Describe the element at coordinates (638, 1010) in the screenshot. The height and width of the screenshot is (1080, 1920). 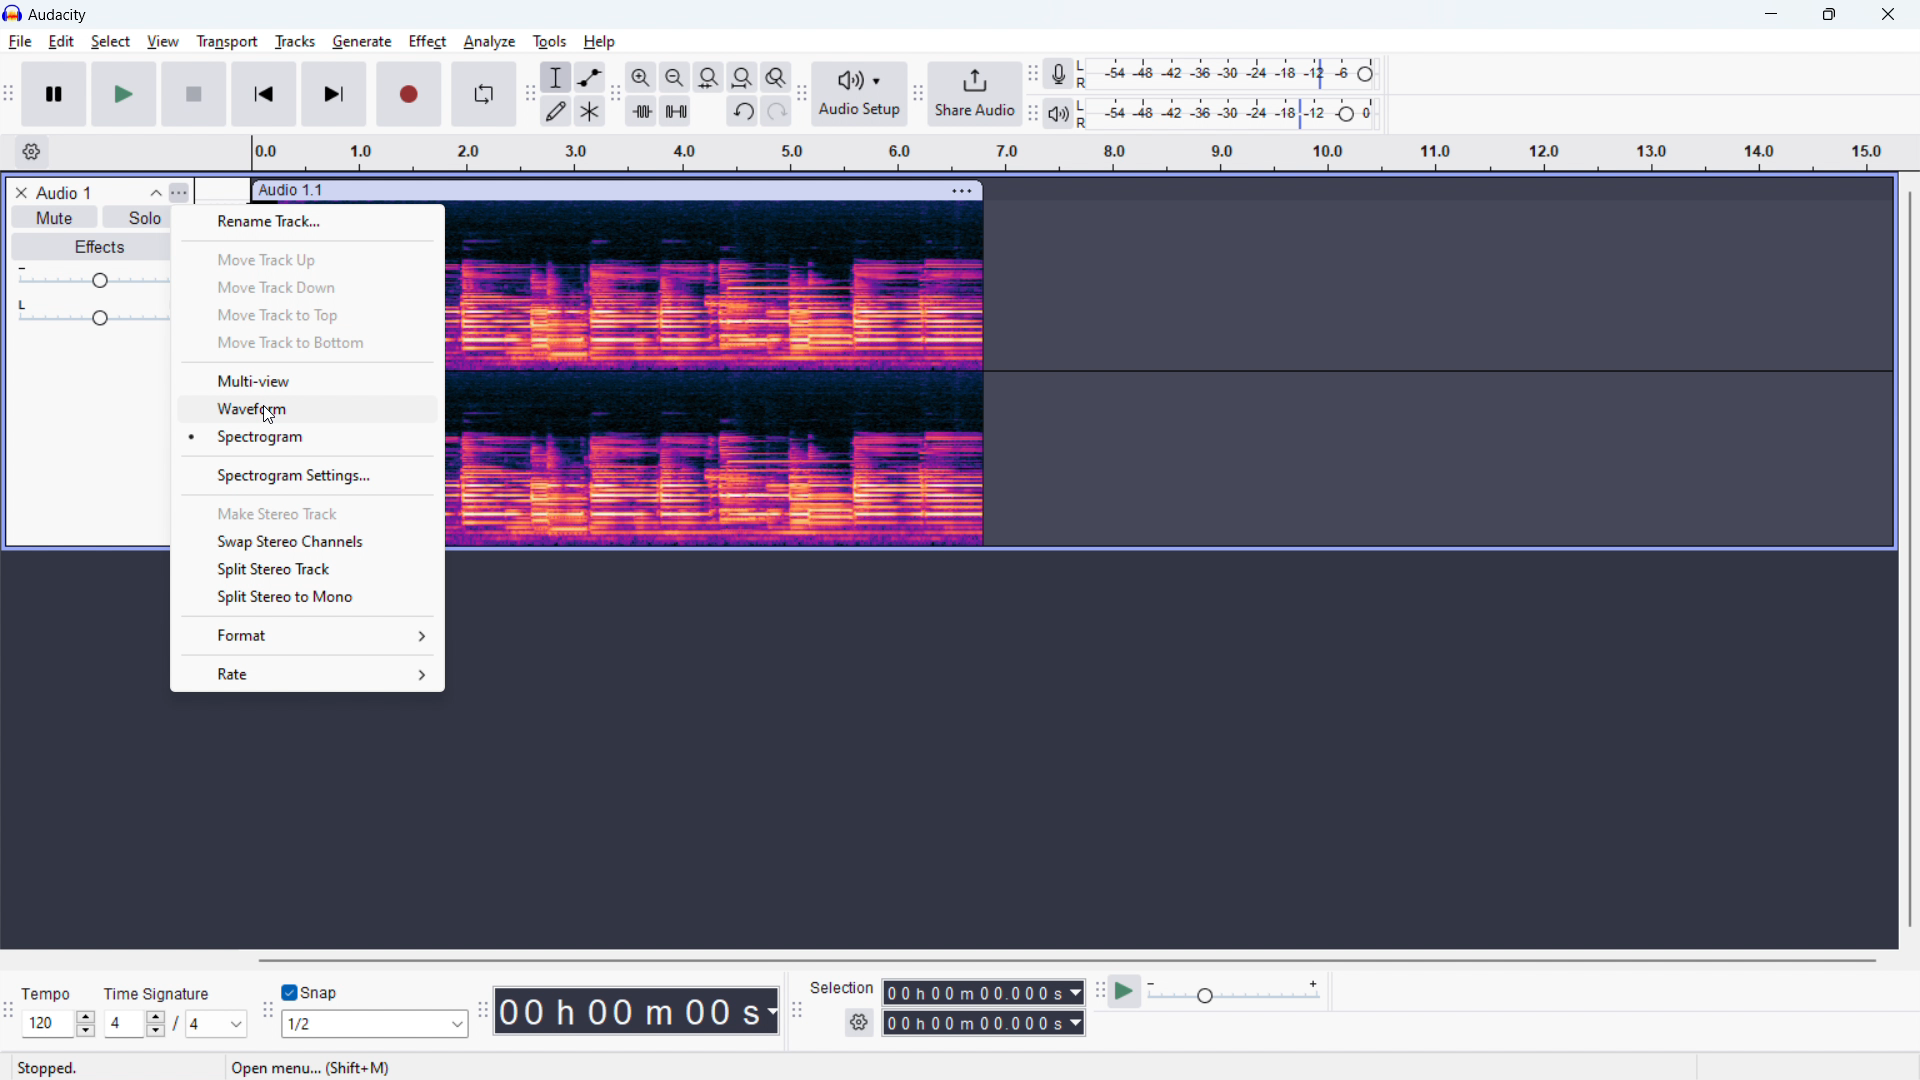
I see `timestamp` at that location.